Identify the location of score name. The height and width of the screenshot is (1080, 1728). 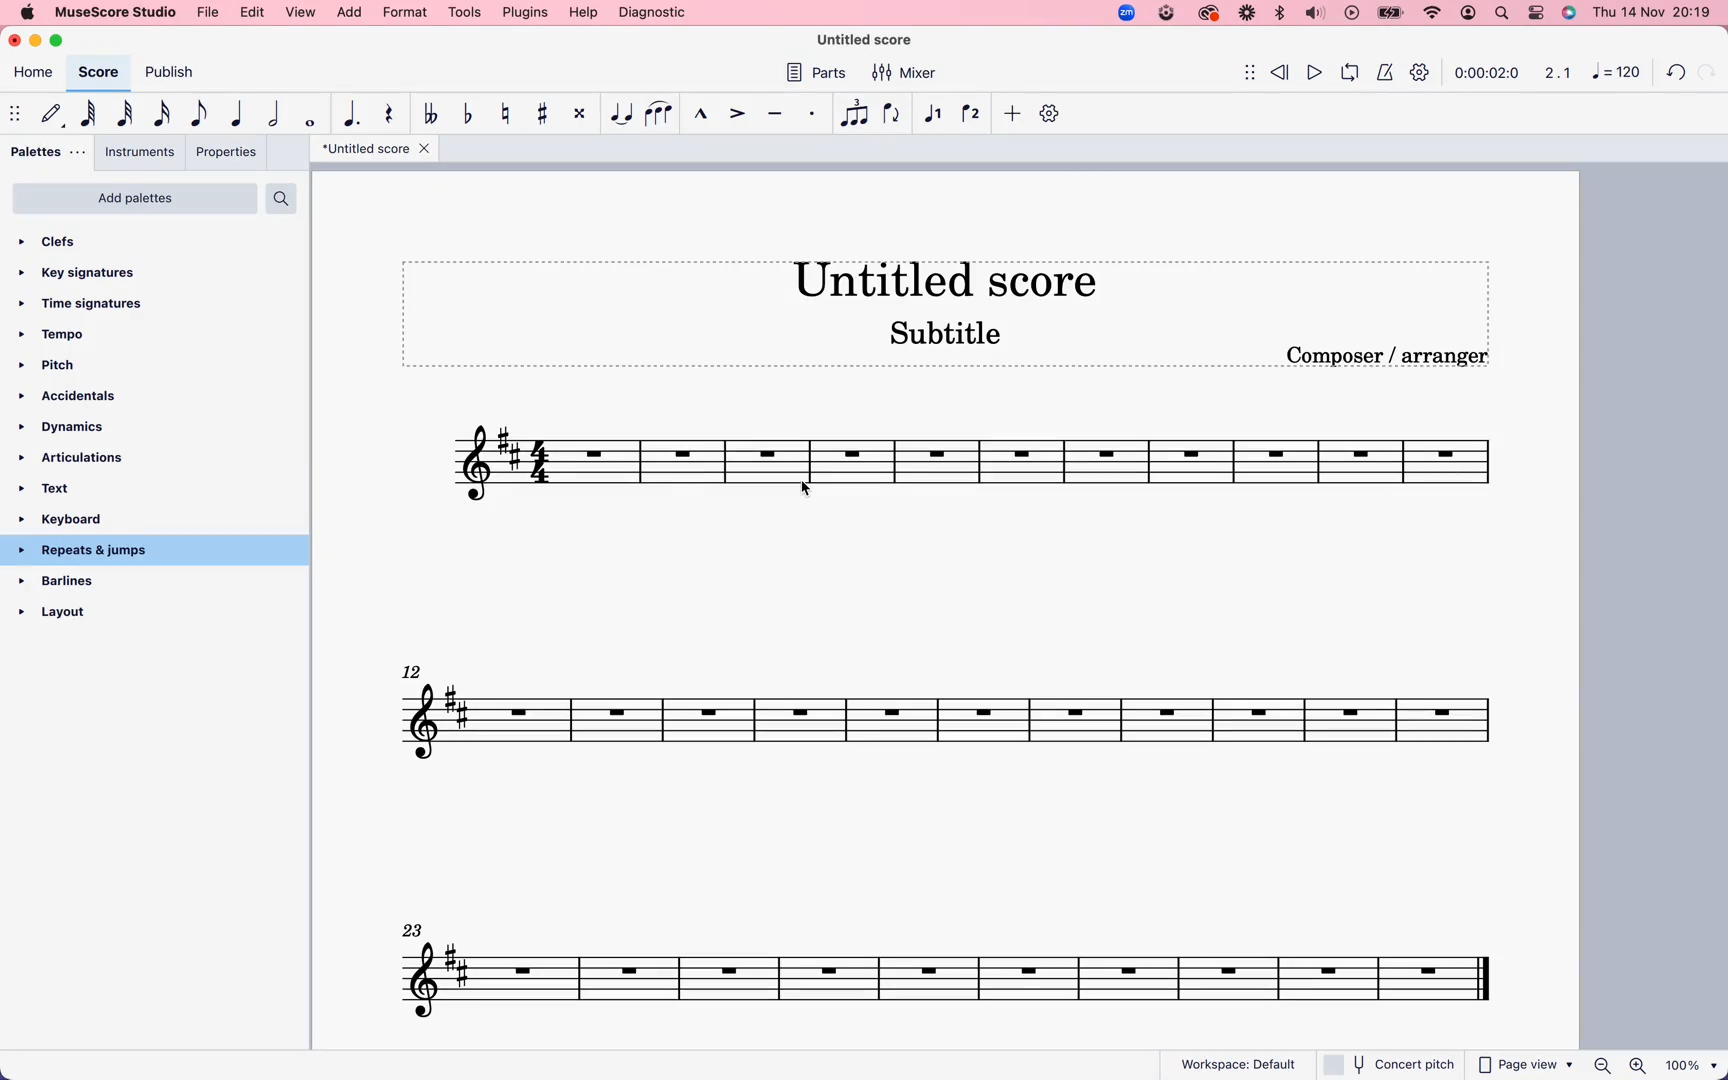
(874, 40).